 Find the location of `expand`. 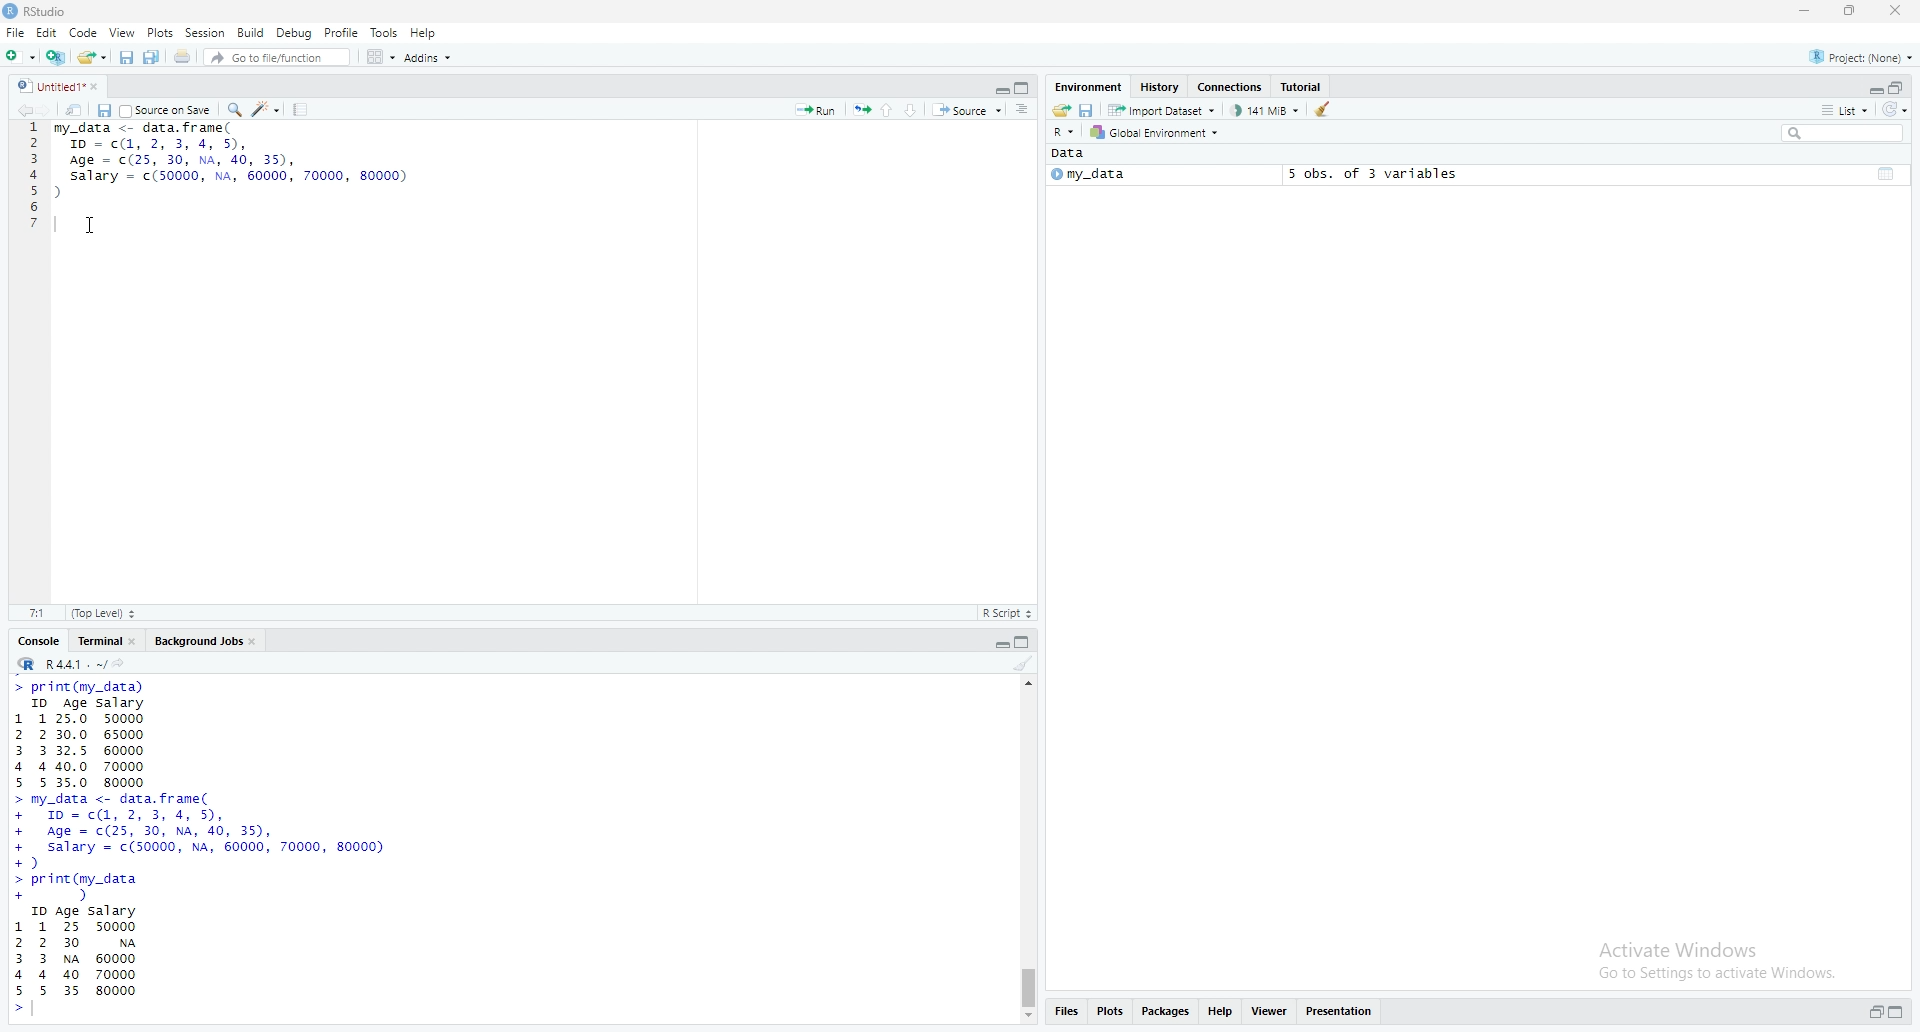

expand is located at coordinates (1873, 90).